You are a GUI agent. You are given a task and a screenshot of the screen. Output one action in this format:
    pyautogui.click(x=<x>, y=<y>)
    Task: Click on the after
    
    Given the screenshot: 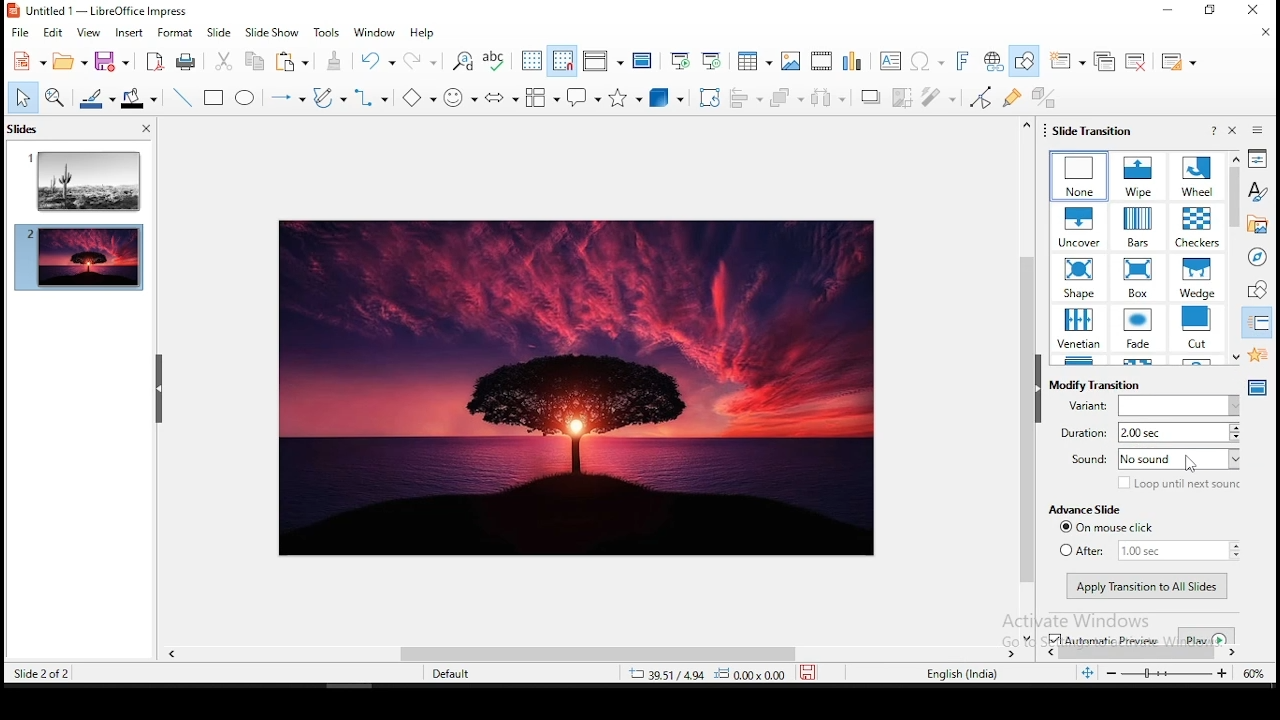 What is the action you would take?
    pyautogui.click(x=1148, y=550)
    